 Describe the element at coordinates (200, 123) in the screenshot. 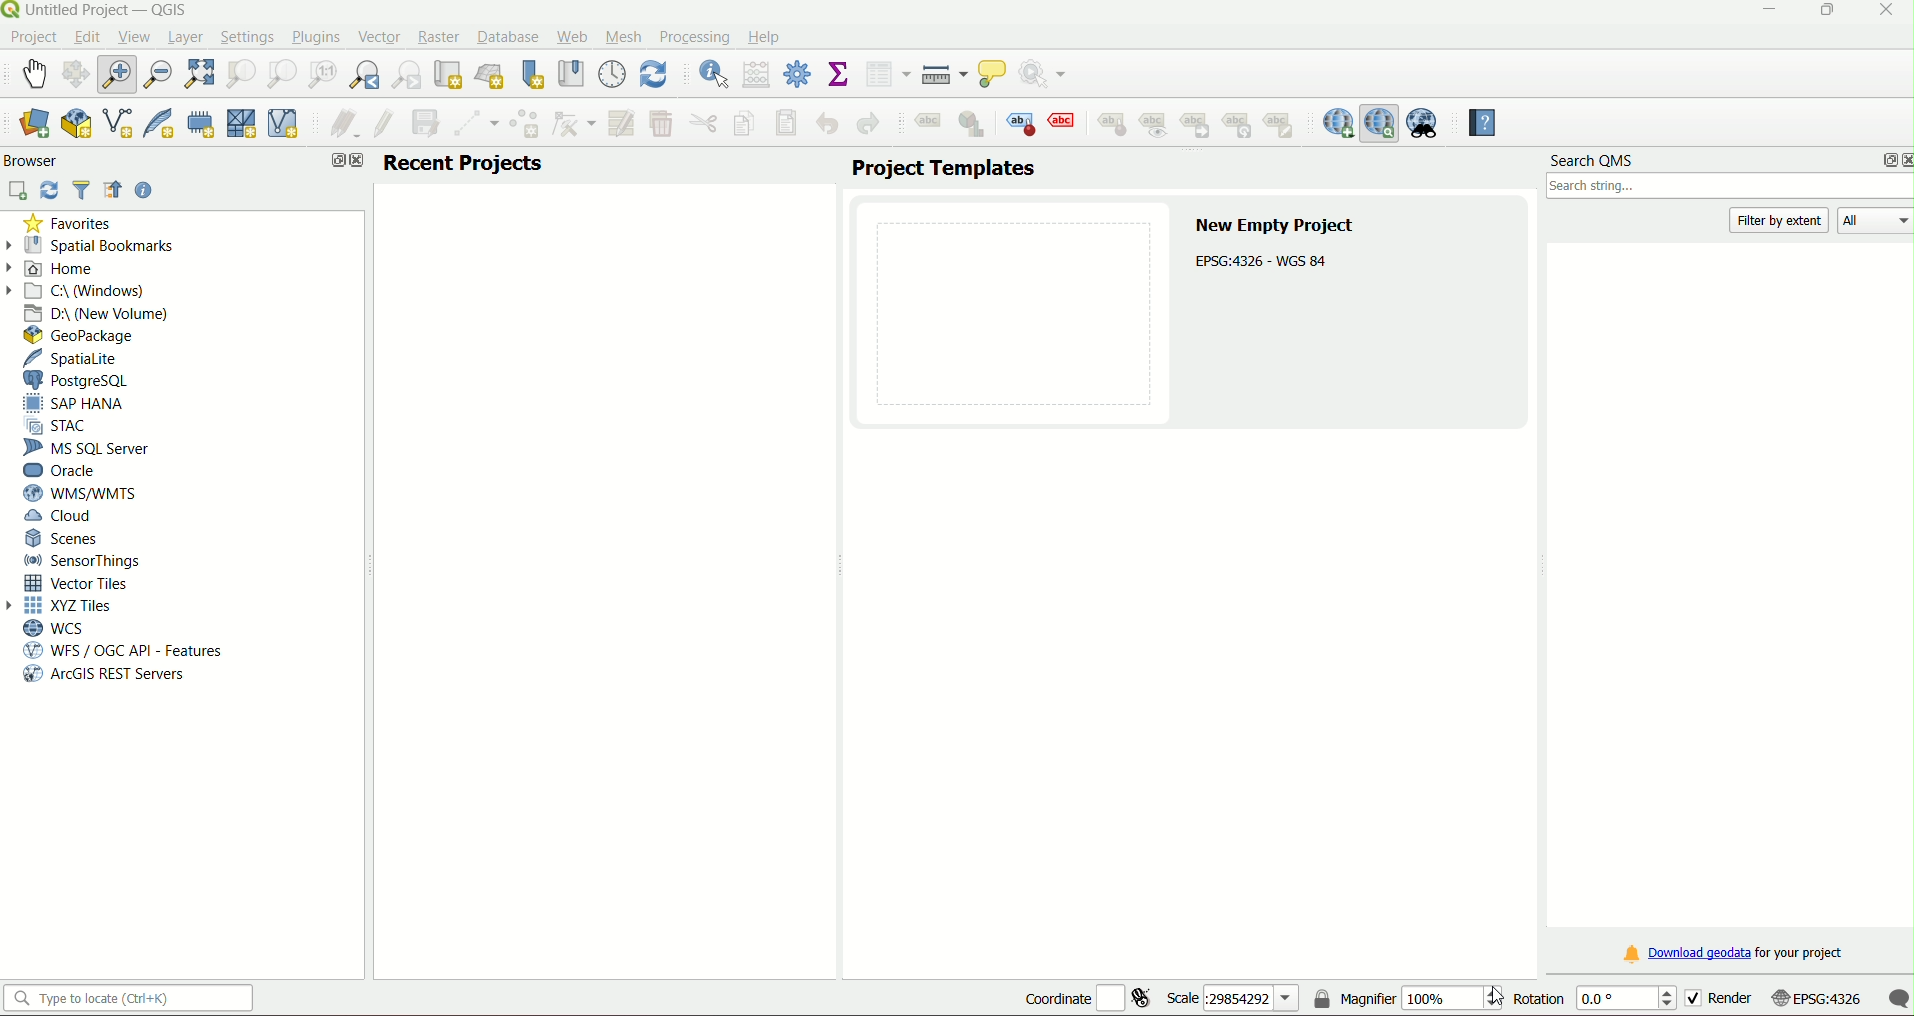

I see `new temporary scratch layer` at that location.